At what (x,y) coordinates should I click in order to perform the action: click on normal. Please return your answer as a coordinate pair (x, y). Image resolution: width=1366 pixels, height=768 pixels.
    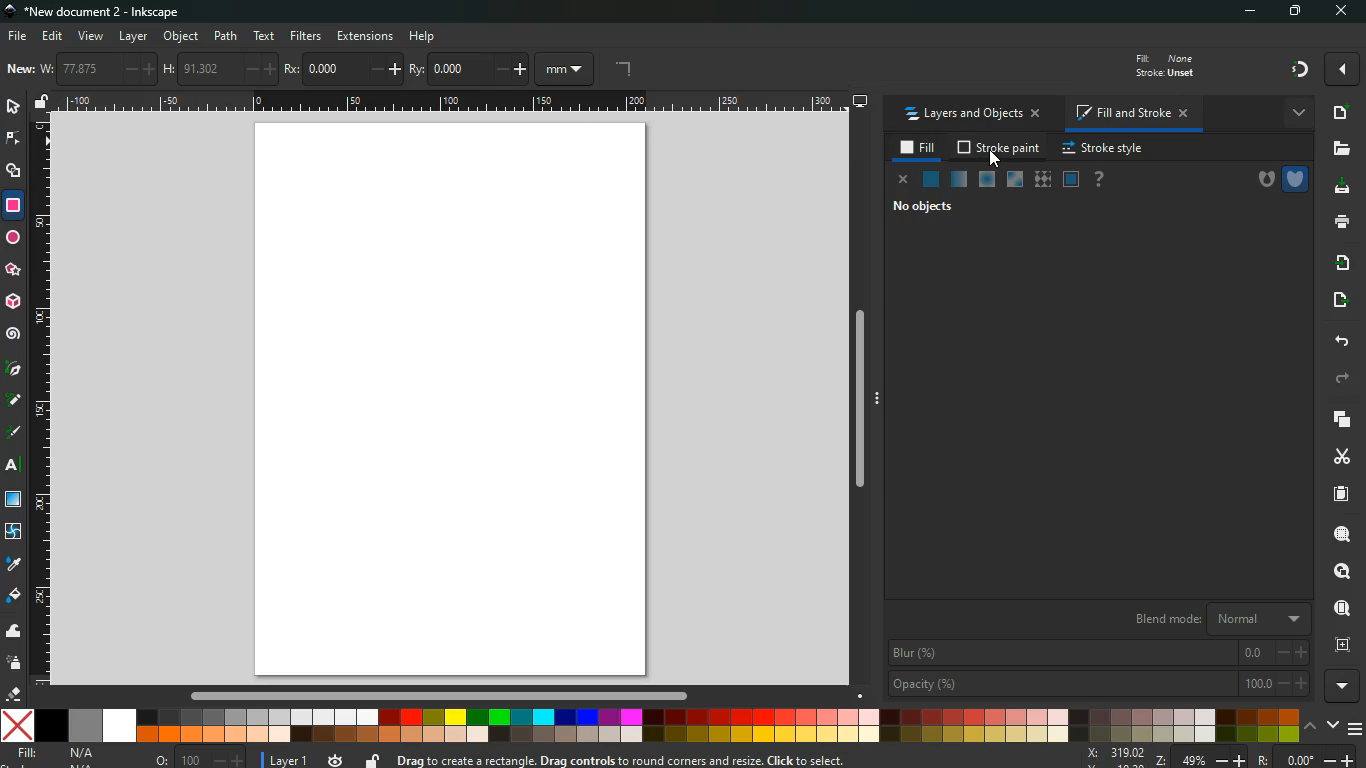
    Looking at the image, I should click on (930, 179).